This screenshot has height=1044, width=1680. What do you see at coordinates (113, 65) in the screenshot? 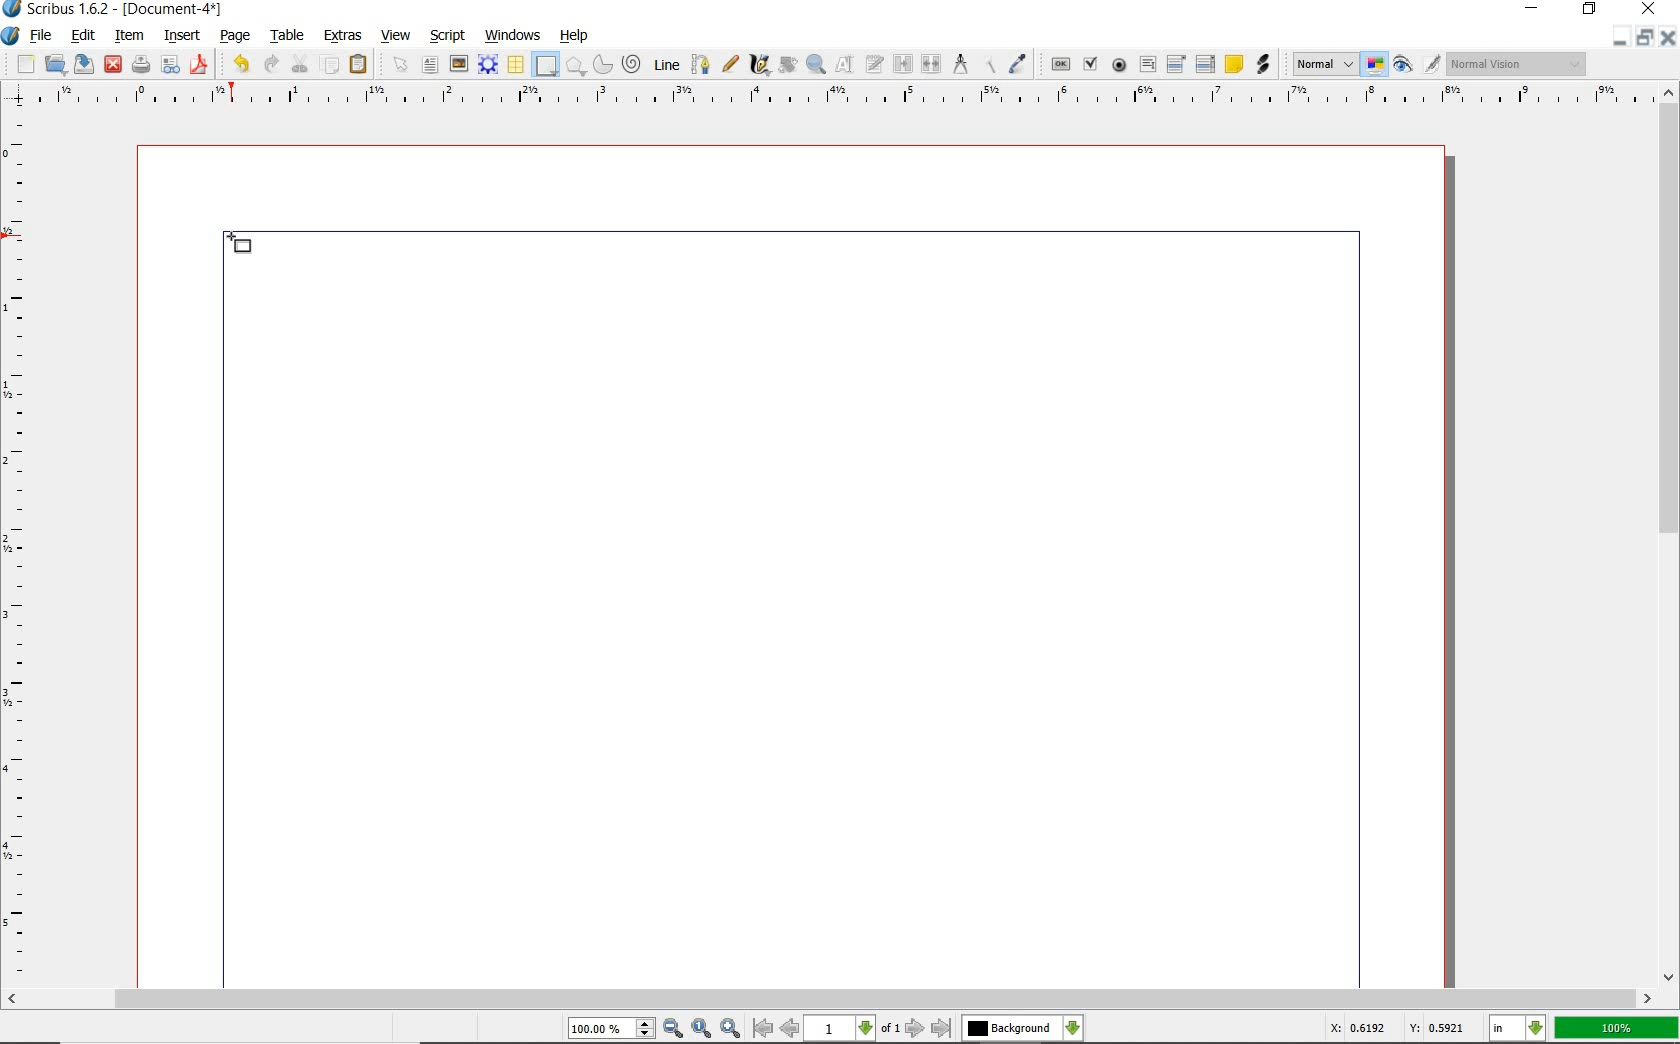
I see `close` at bounding box center [113, 65].